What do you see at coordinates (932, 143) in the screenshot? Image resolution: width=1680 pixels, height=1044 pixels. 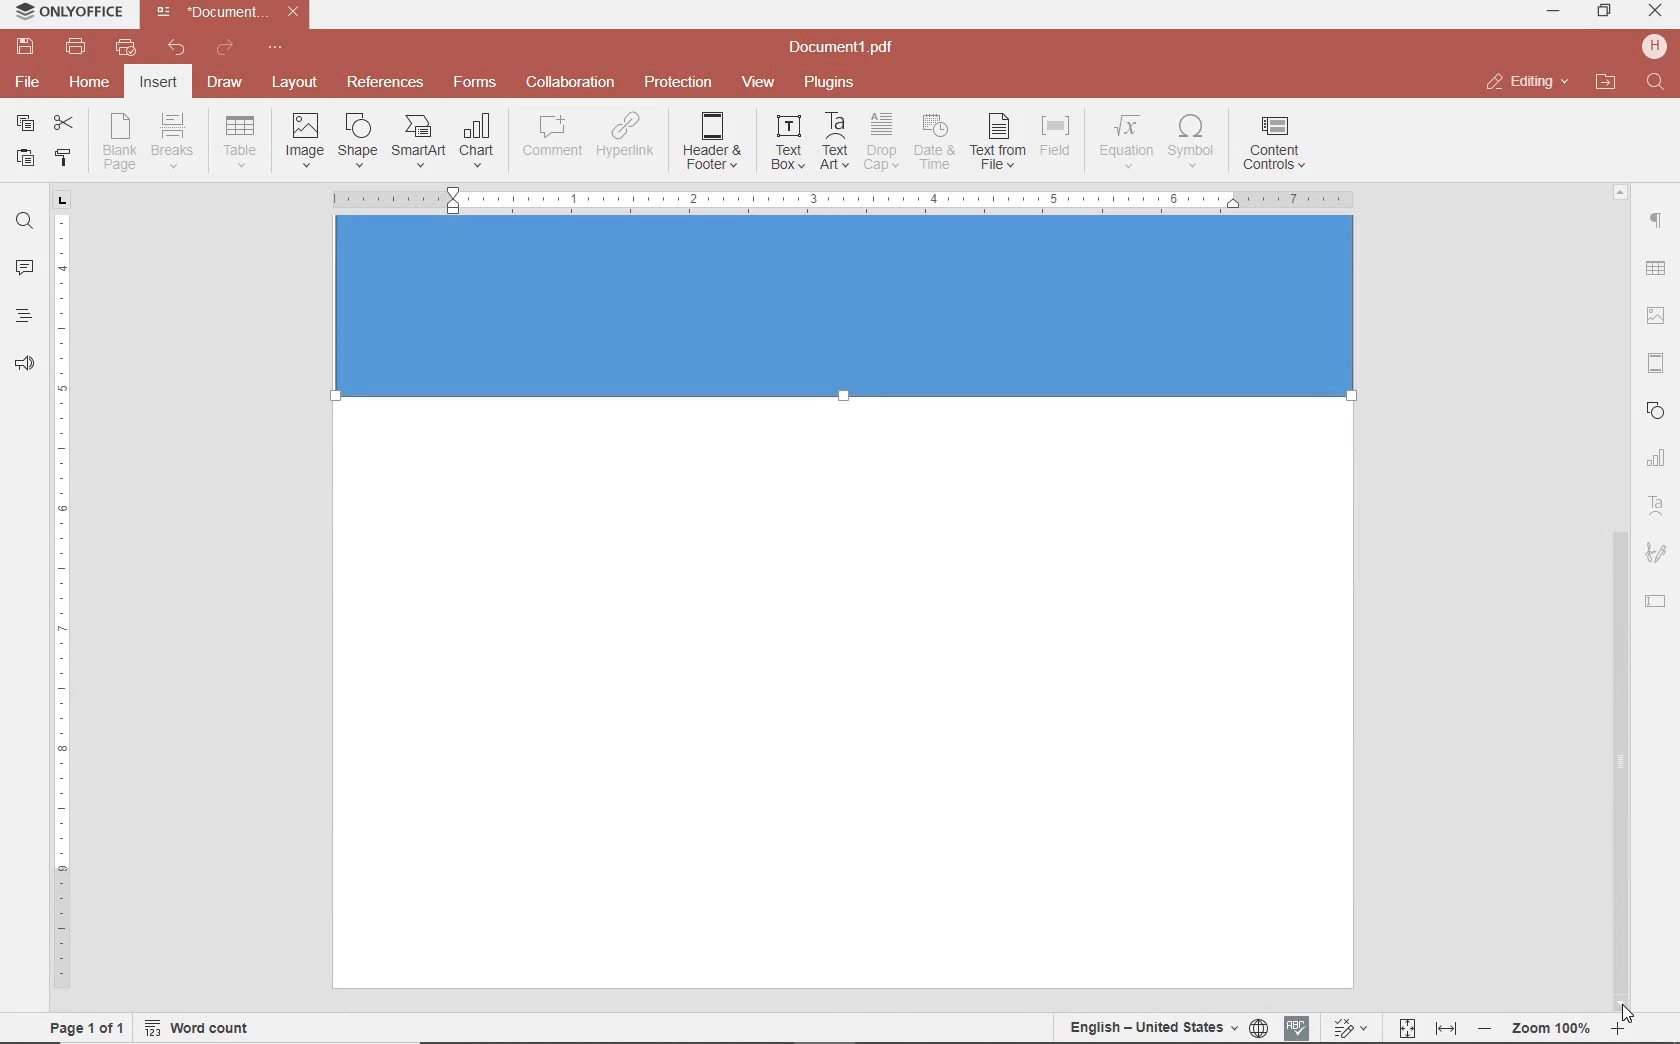 I see `INSERT CURRENT DATE AND TIME` at bounding box center [932, 143].